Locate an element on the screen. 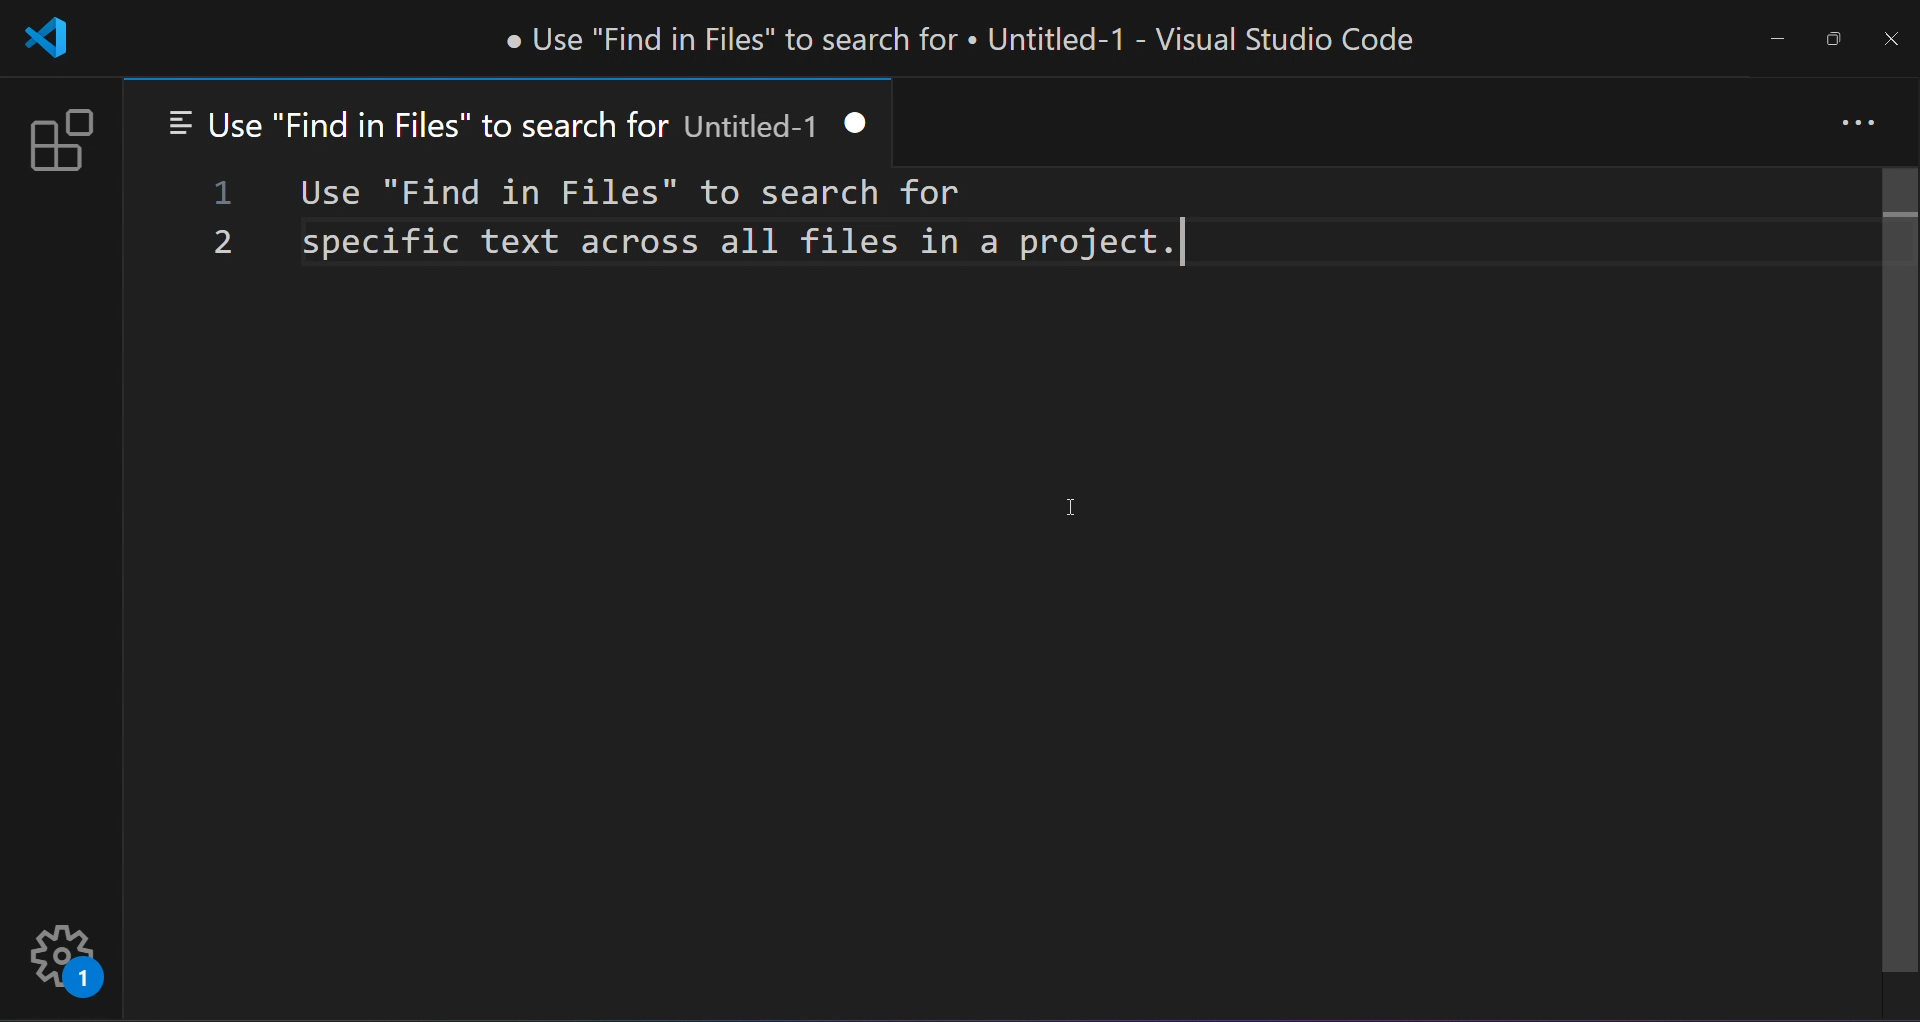  close tab is located at coordinates (867, 125).